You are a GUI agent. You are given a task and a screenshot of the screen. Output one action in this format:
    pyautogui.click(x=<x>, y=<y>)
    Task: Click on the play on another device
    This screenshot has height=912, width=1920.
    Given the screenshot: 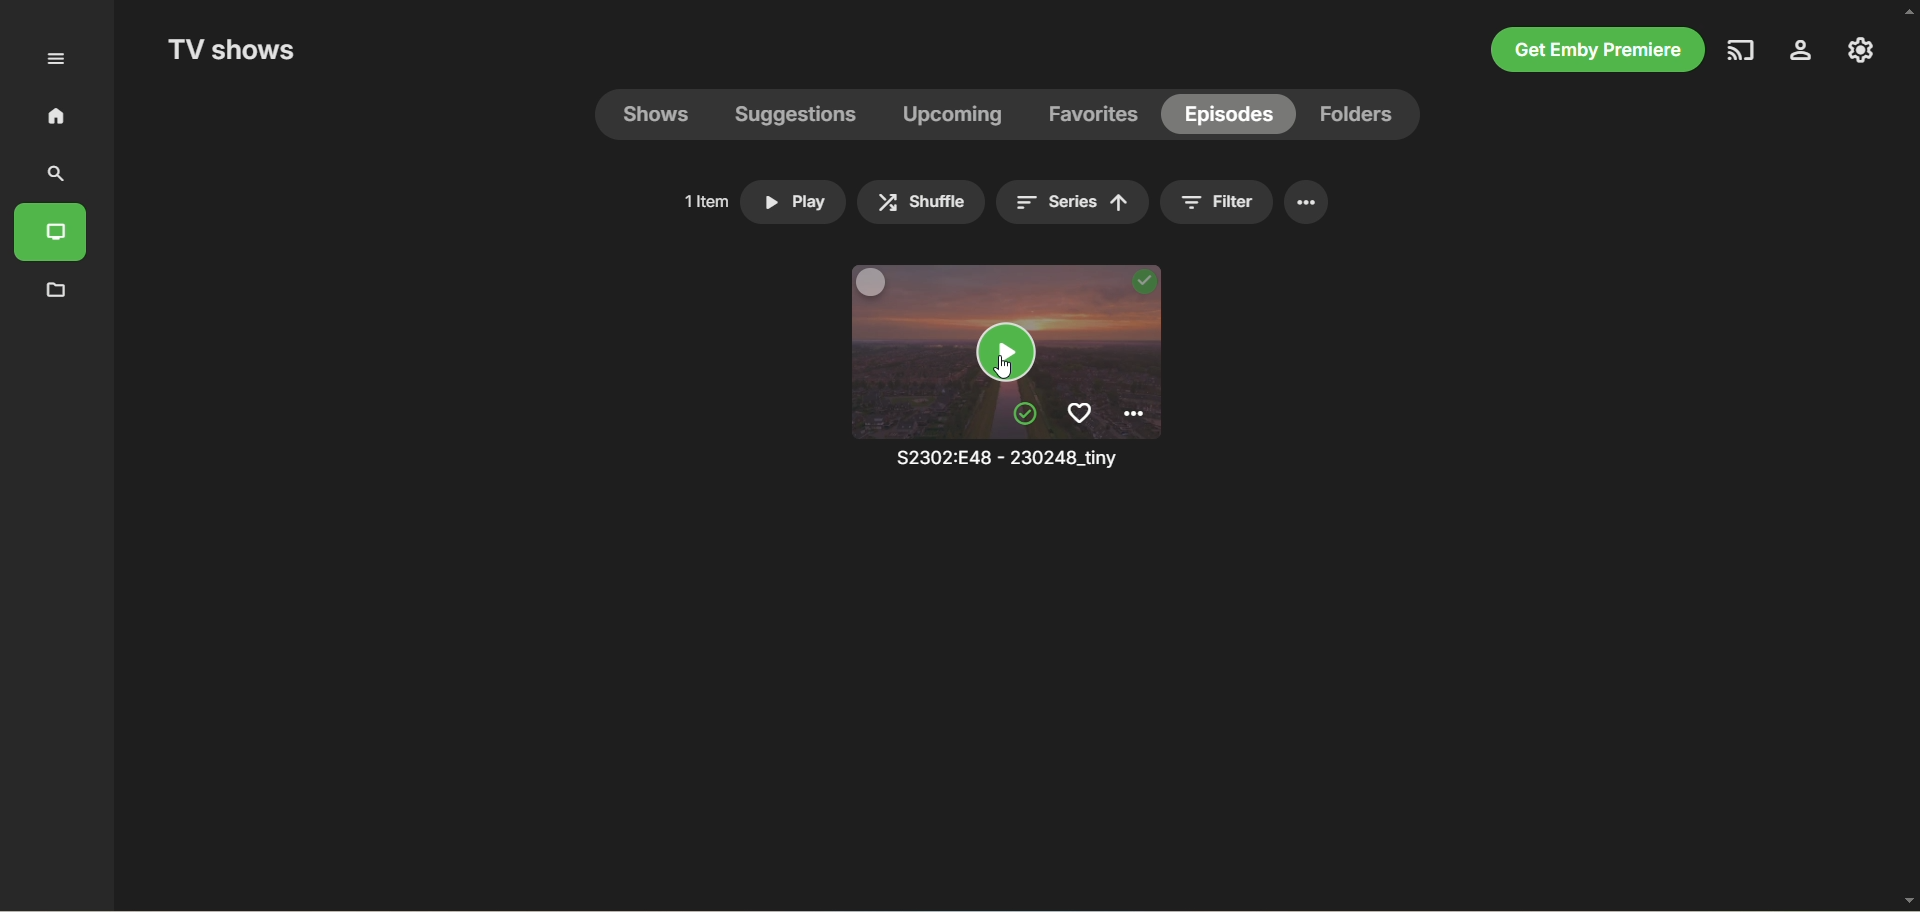 What is the action you would take?
    pyautogui.click(x=1743, y=50)
    